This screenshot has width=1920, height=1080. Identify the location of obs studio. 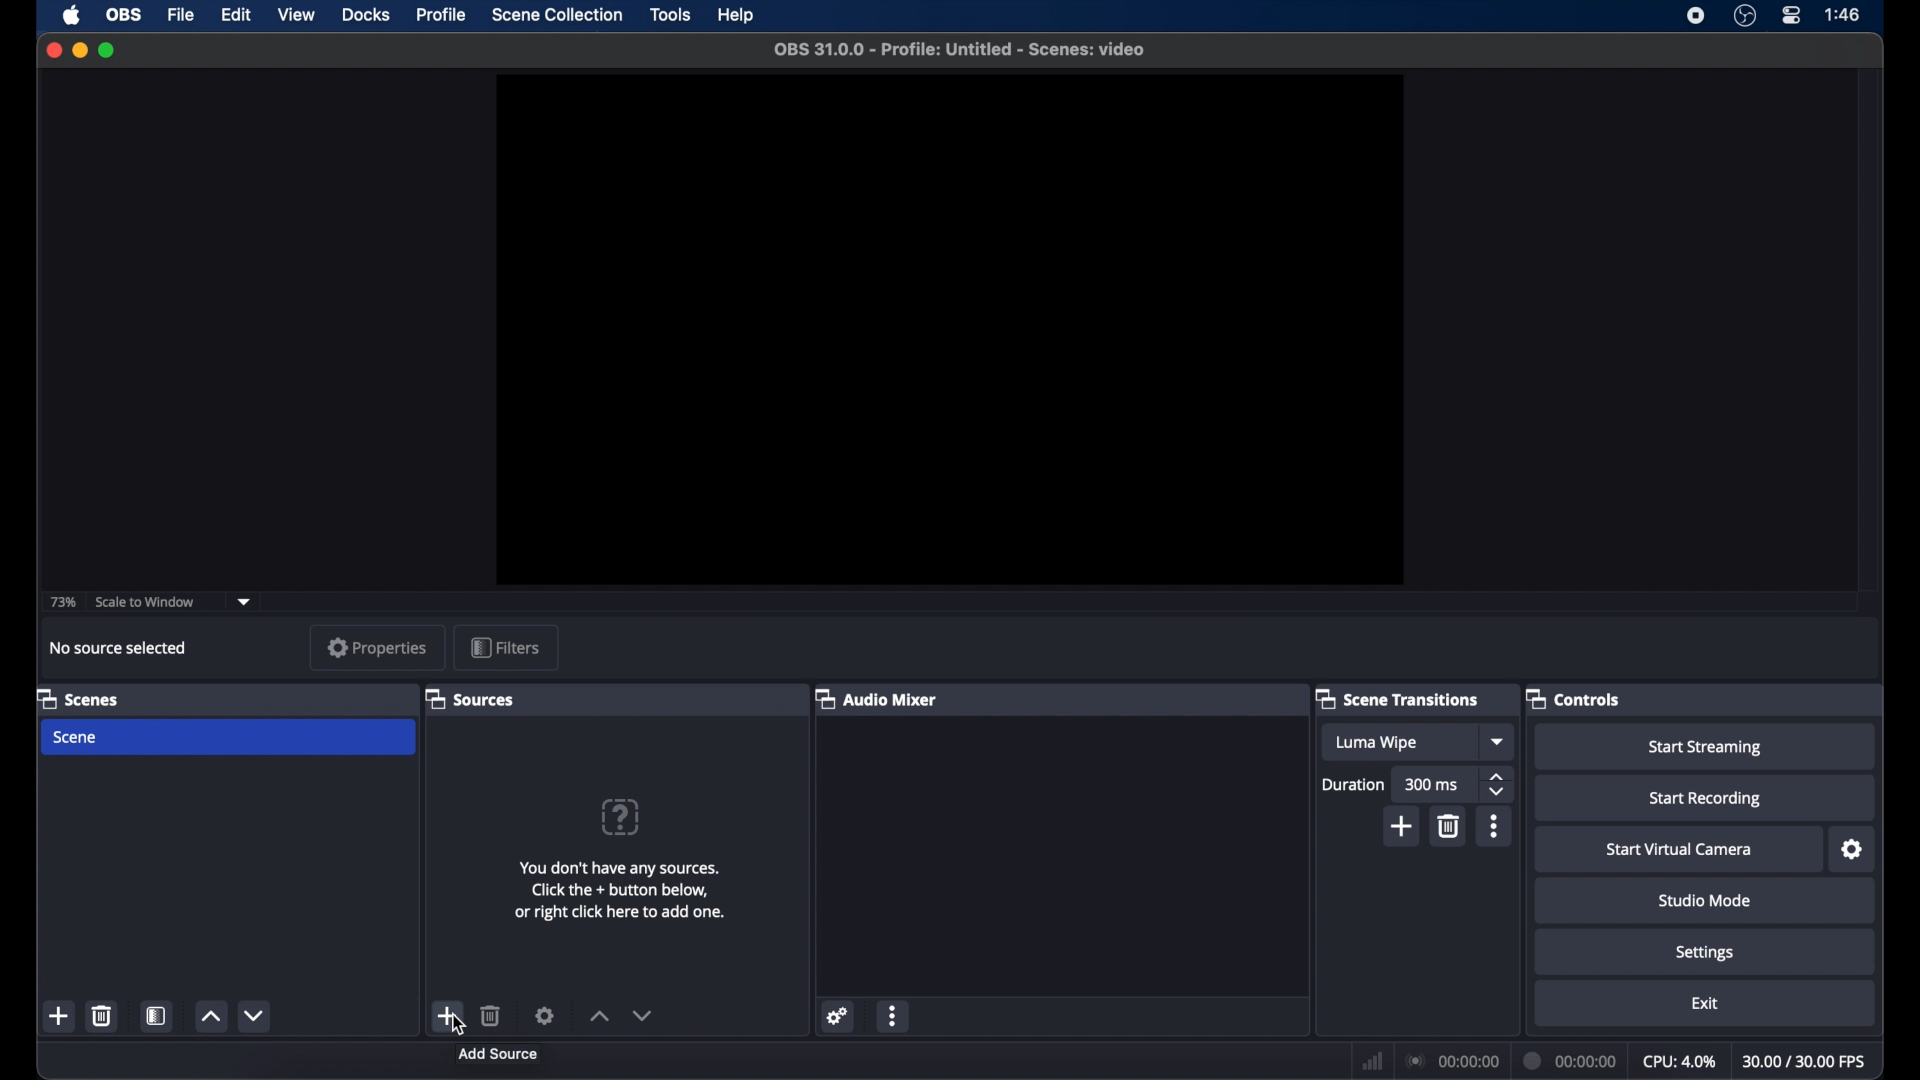
(1745, 15).